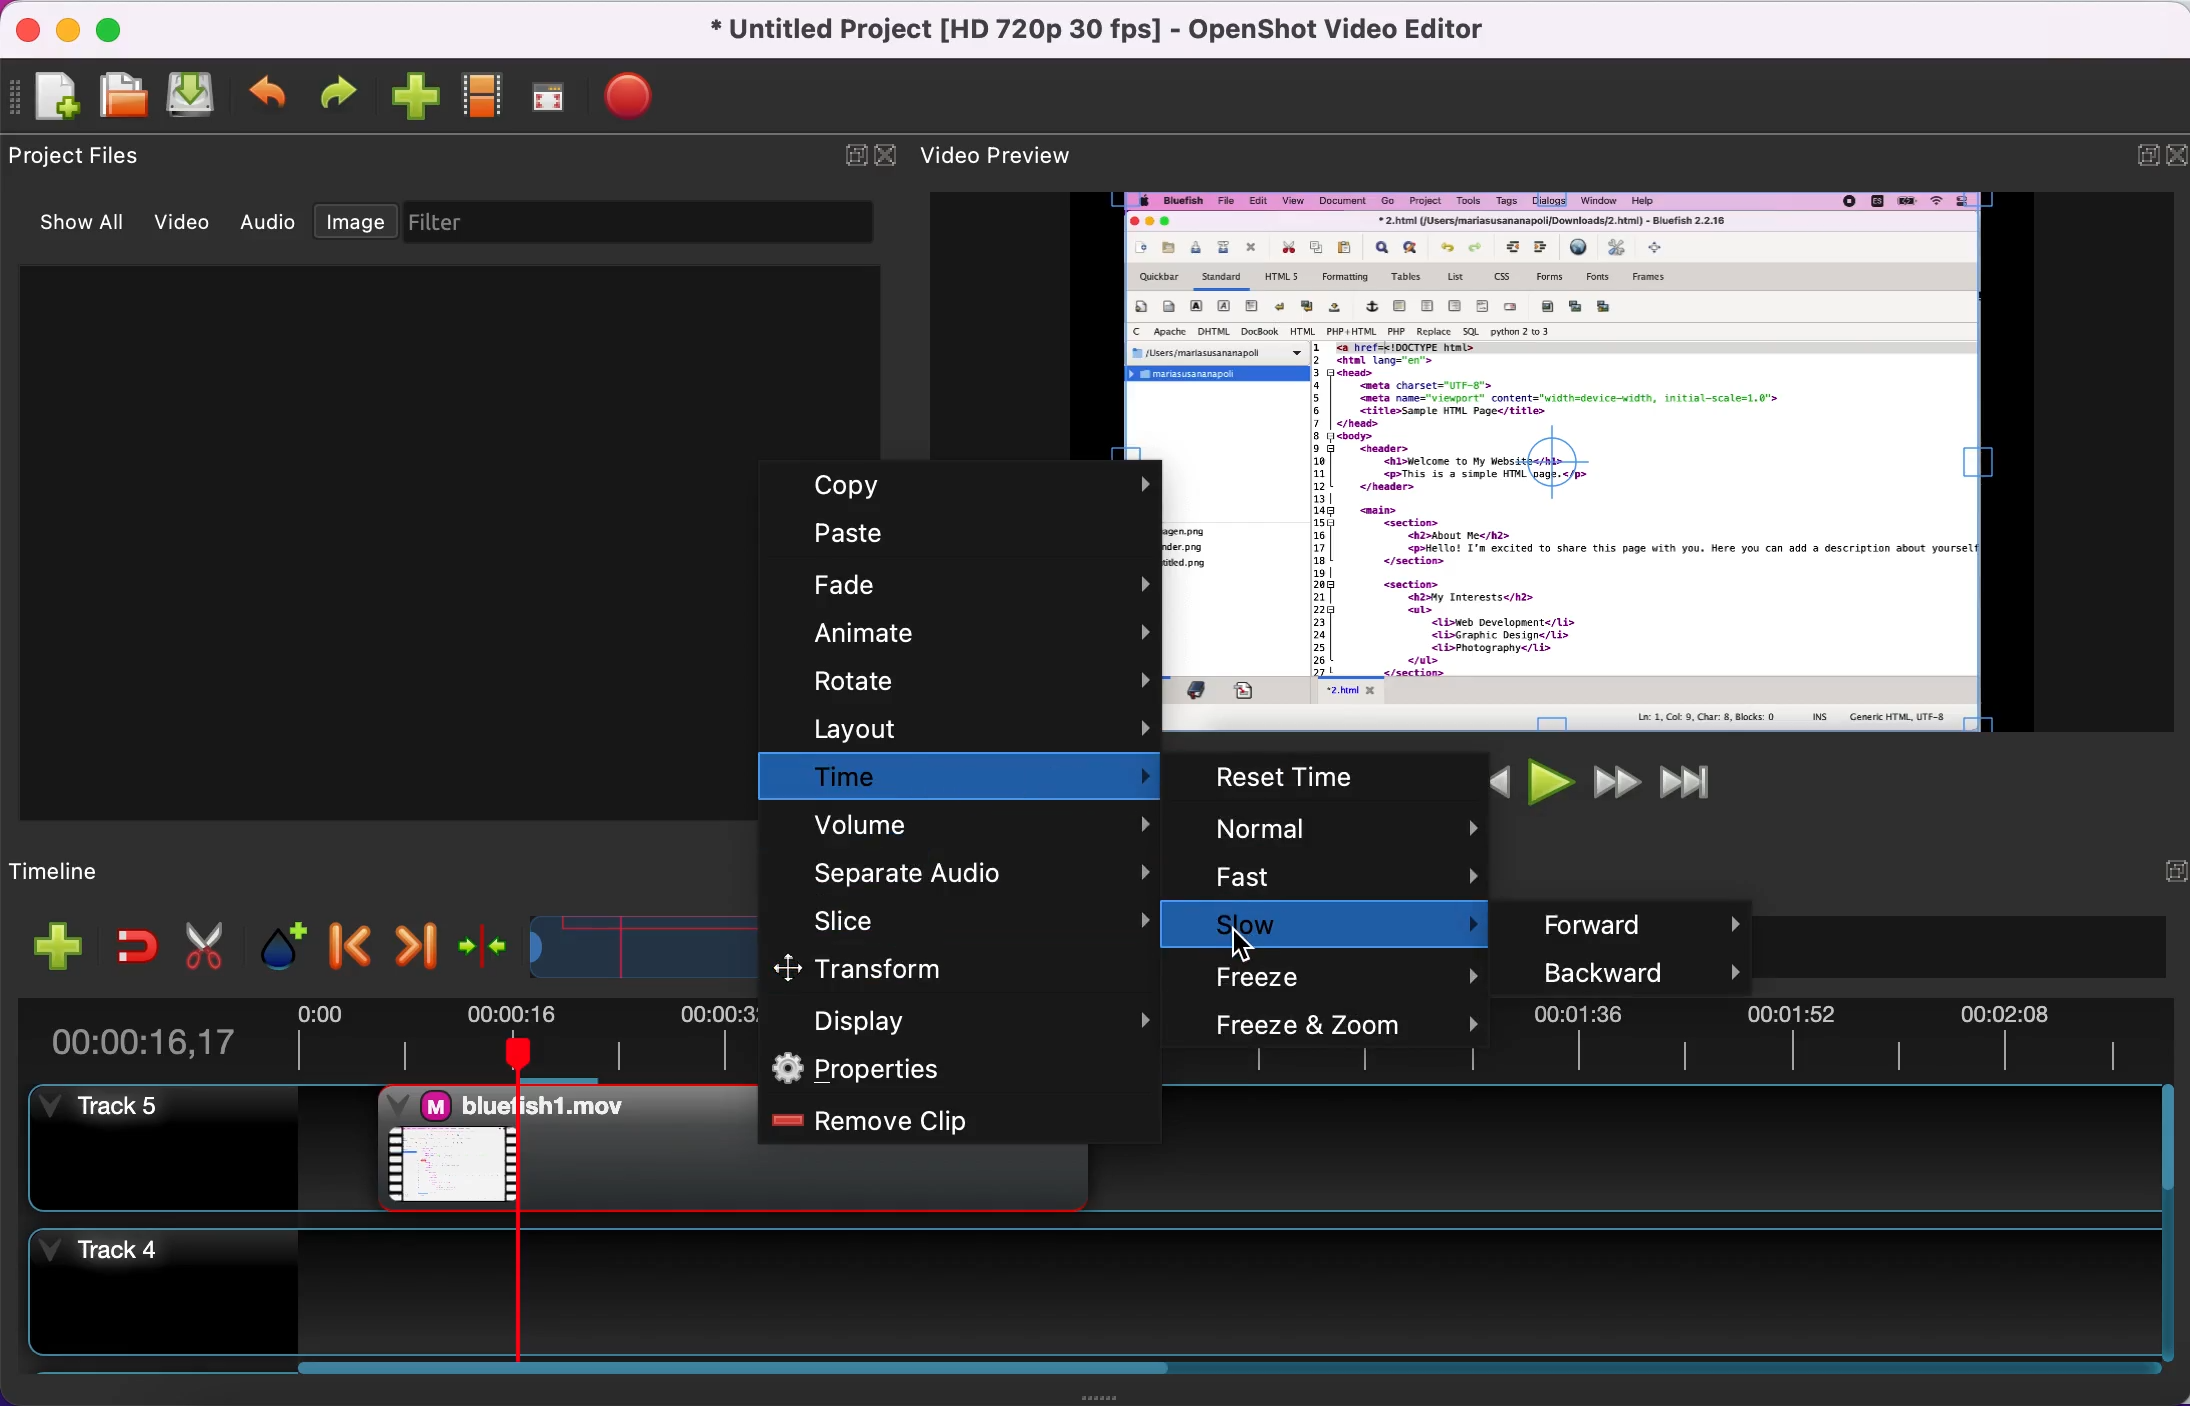 The height and width of the screenshot is (1406, 2190). Describe the element at coordinates (1100, 31) in the screenshot. I see `title - Untitled Project [HD 720p 30 fps] - OpenShot Video Editor` at that location.